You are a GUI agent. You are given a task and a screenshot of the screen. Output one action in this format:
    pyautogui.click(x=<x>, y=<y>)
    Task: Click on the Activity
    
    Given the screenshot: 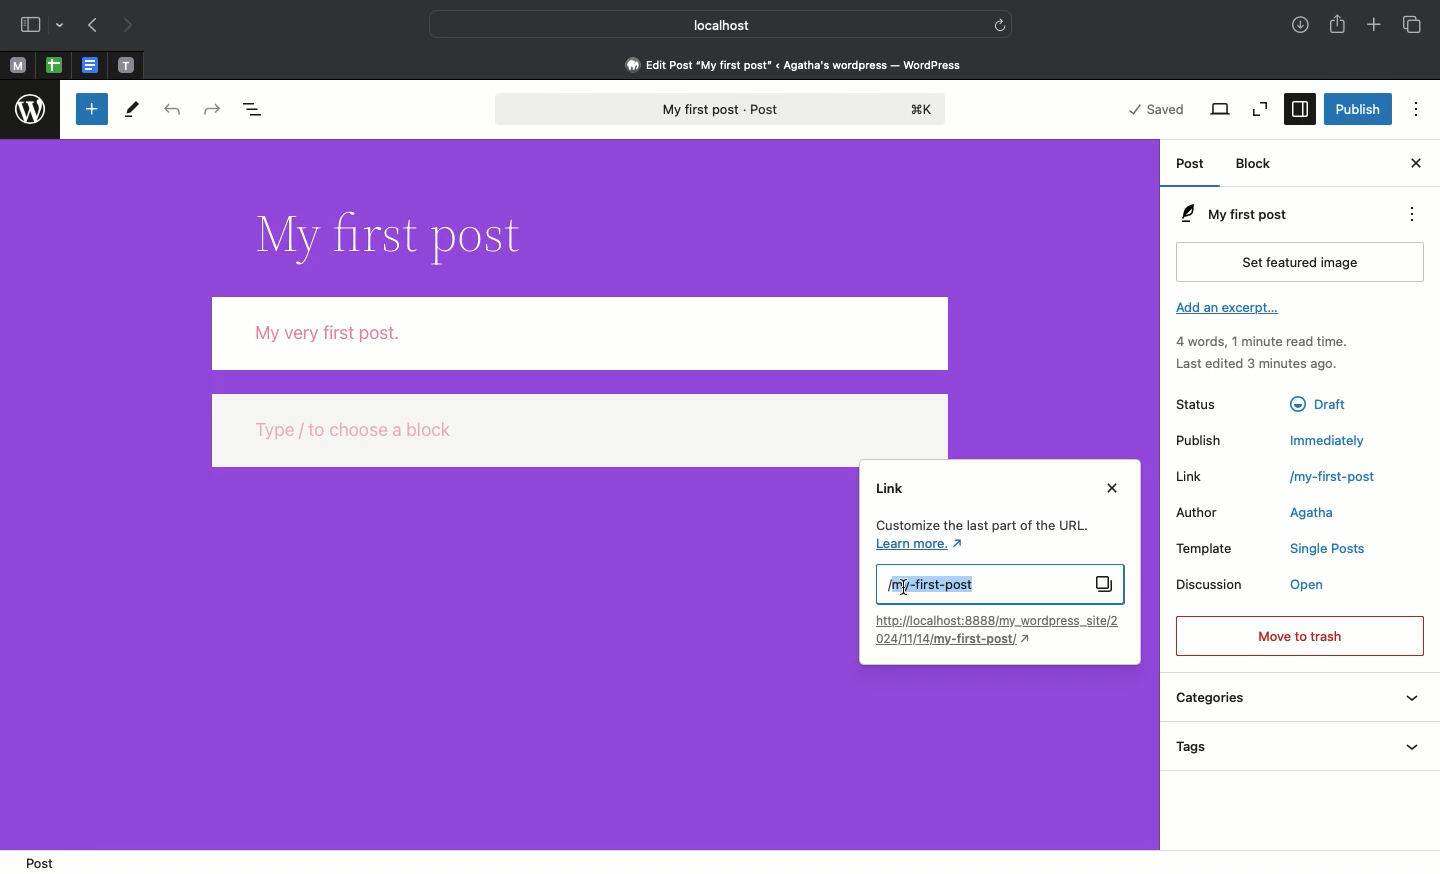 What is the action you would take?
    pyautogui.click(x=1268, y=351)
    